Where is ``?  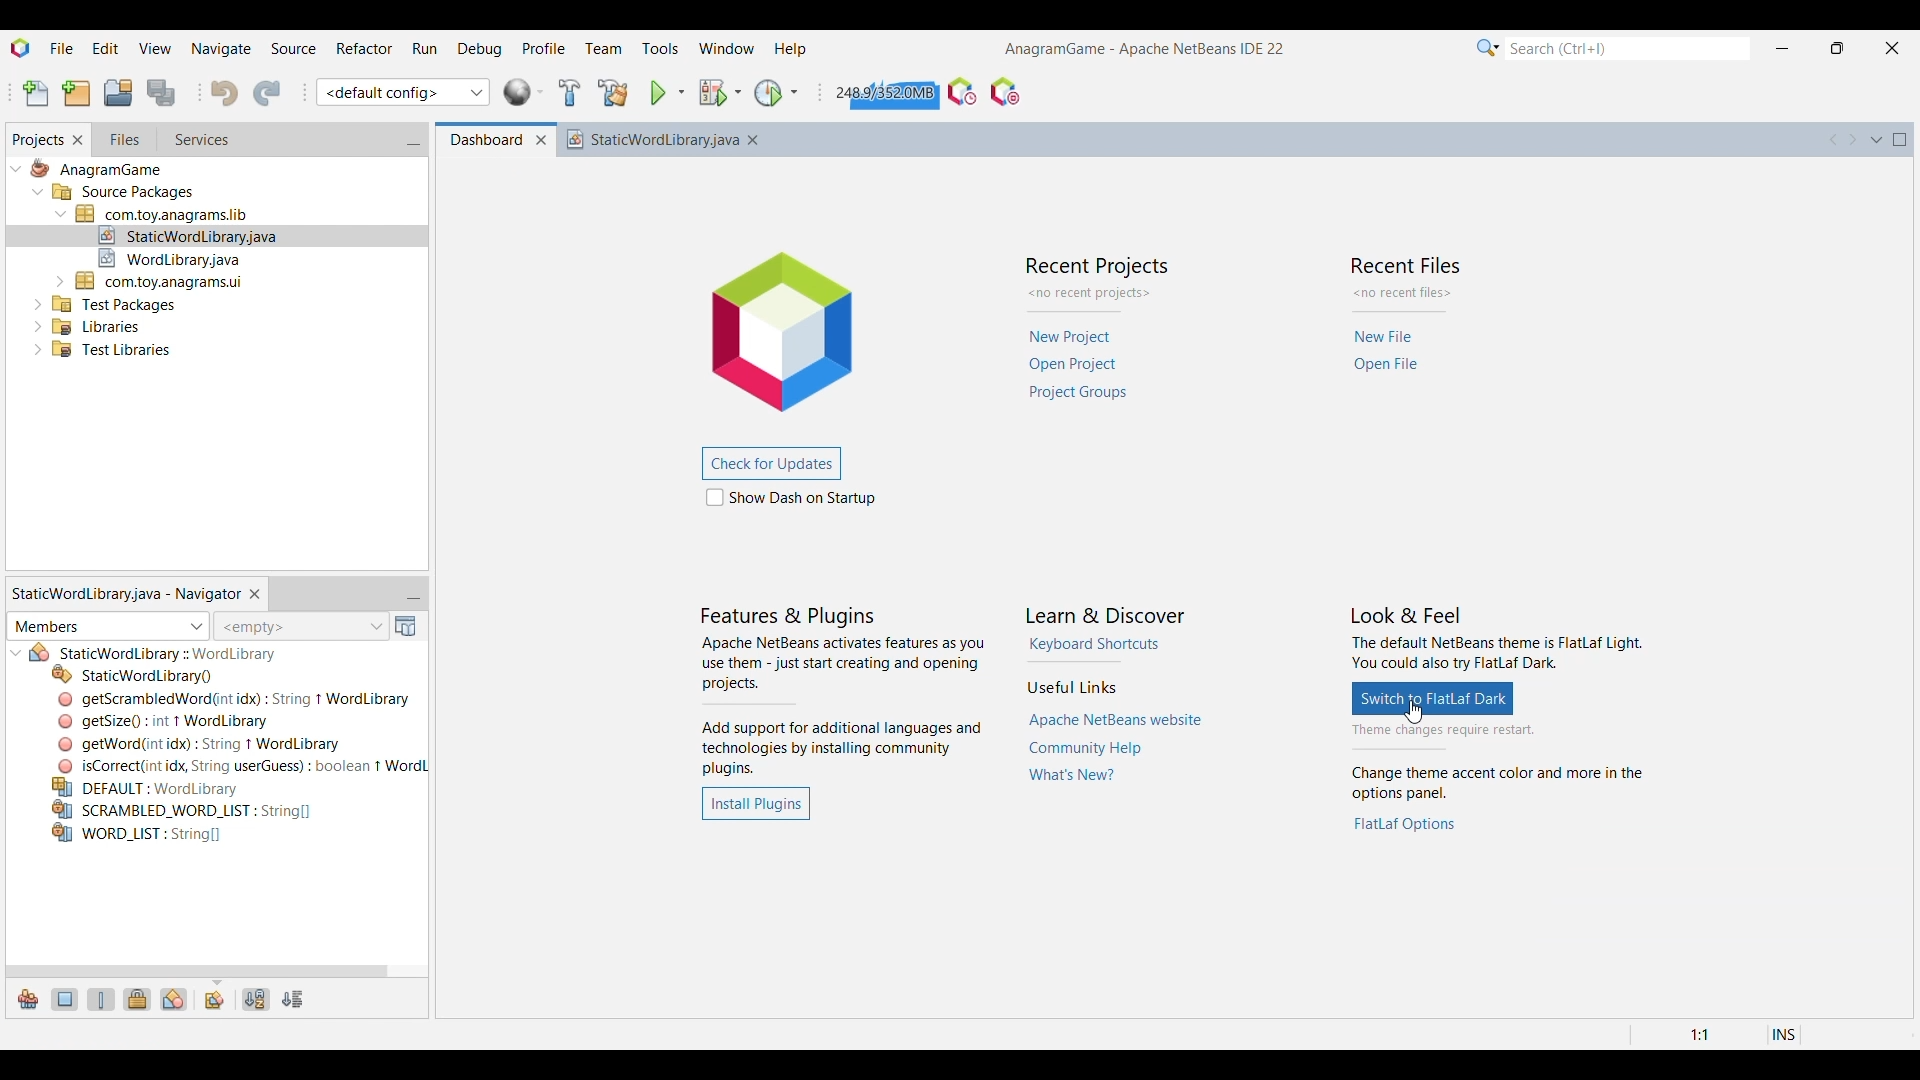
 is located at coordinates (95, 324).